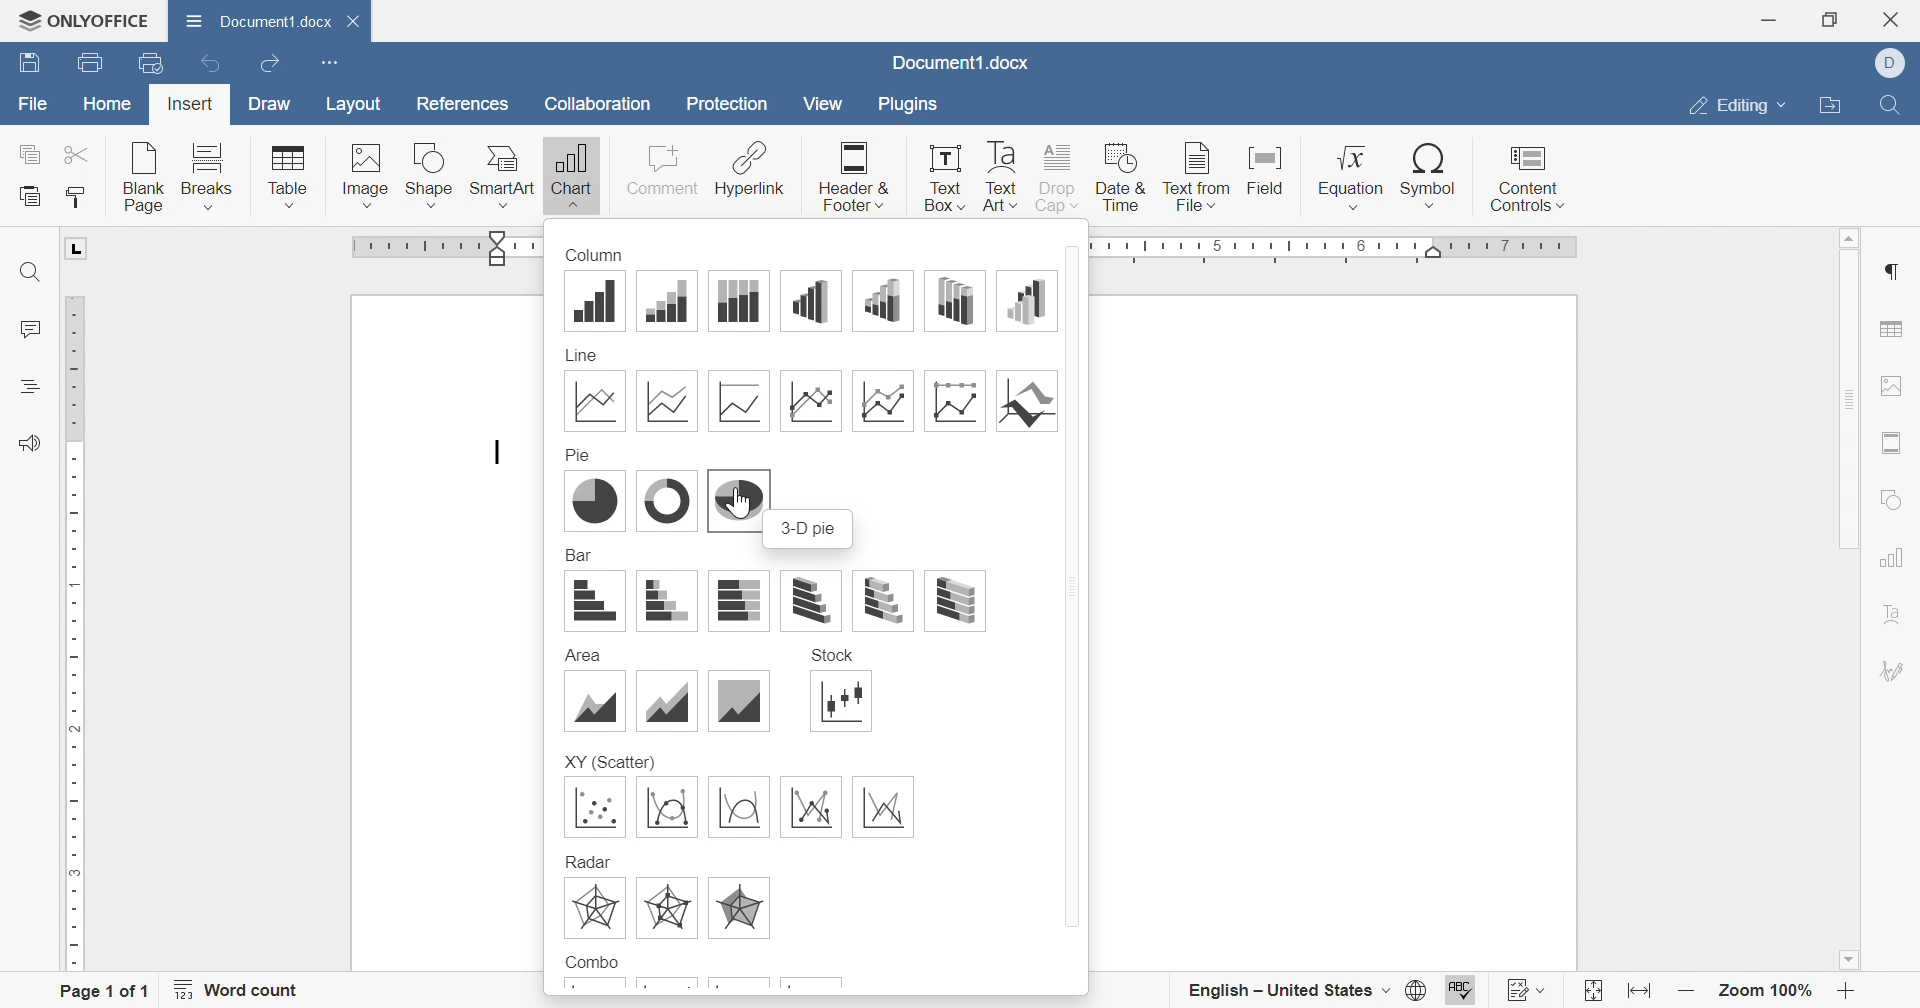 The height and width of the screenshot is (1008, 1920). What do you see at coordinates (741, 909) in the screenshot?
I see `Filled radar` at bounding box center [741, 909].